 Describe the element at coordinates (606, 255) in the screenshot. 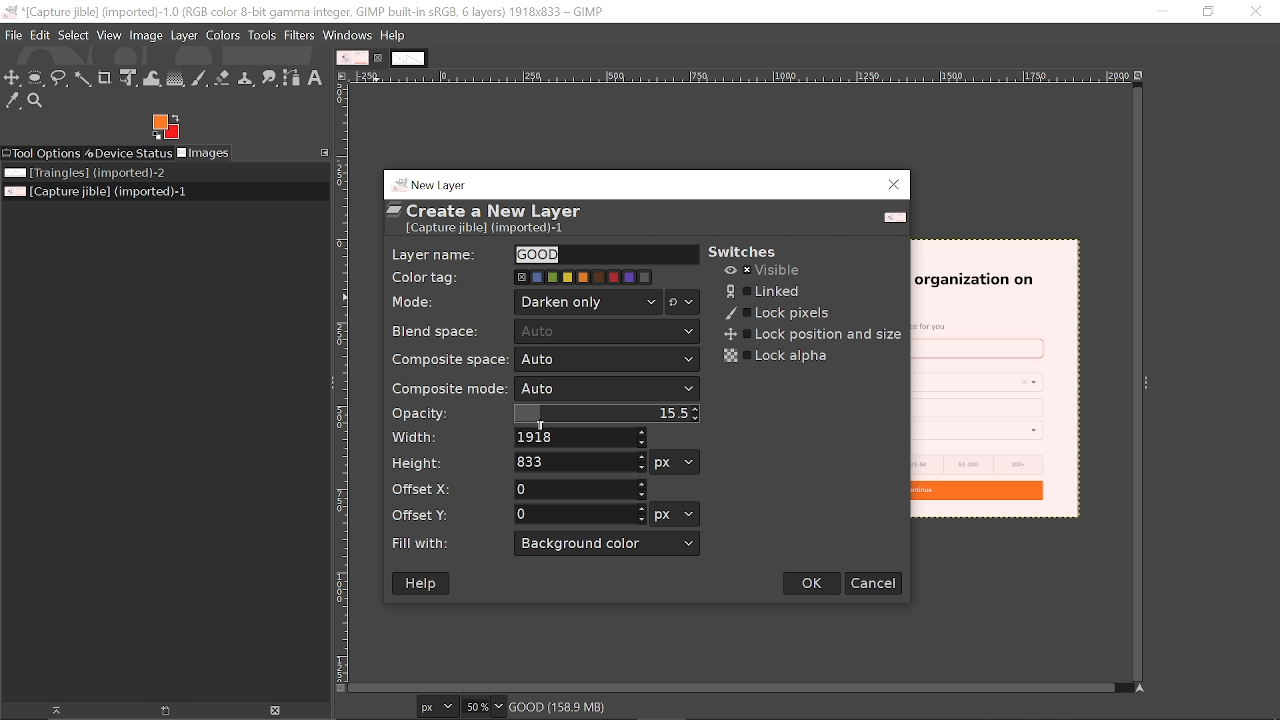

I see `layer name` at that location.